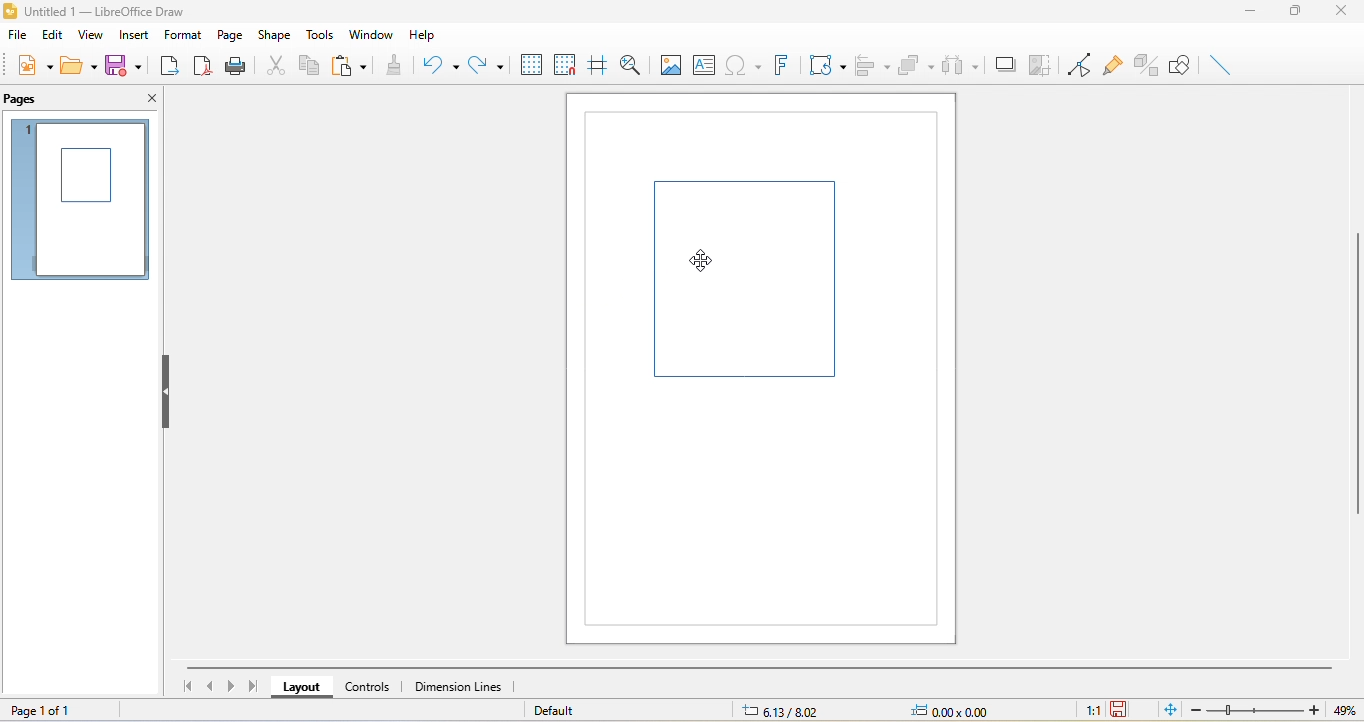 The width and height of the screenshot is (1364, 722). I want to click on layout, so click(303, 687).